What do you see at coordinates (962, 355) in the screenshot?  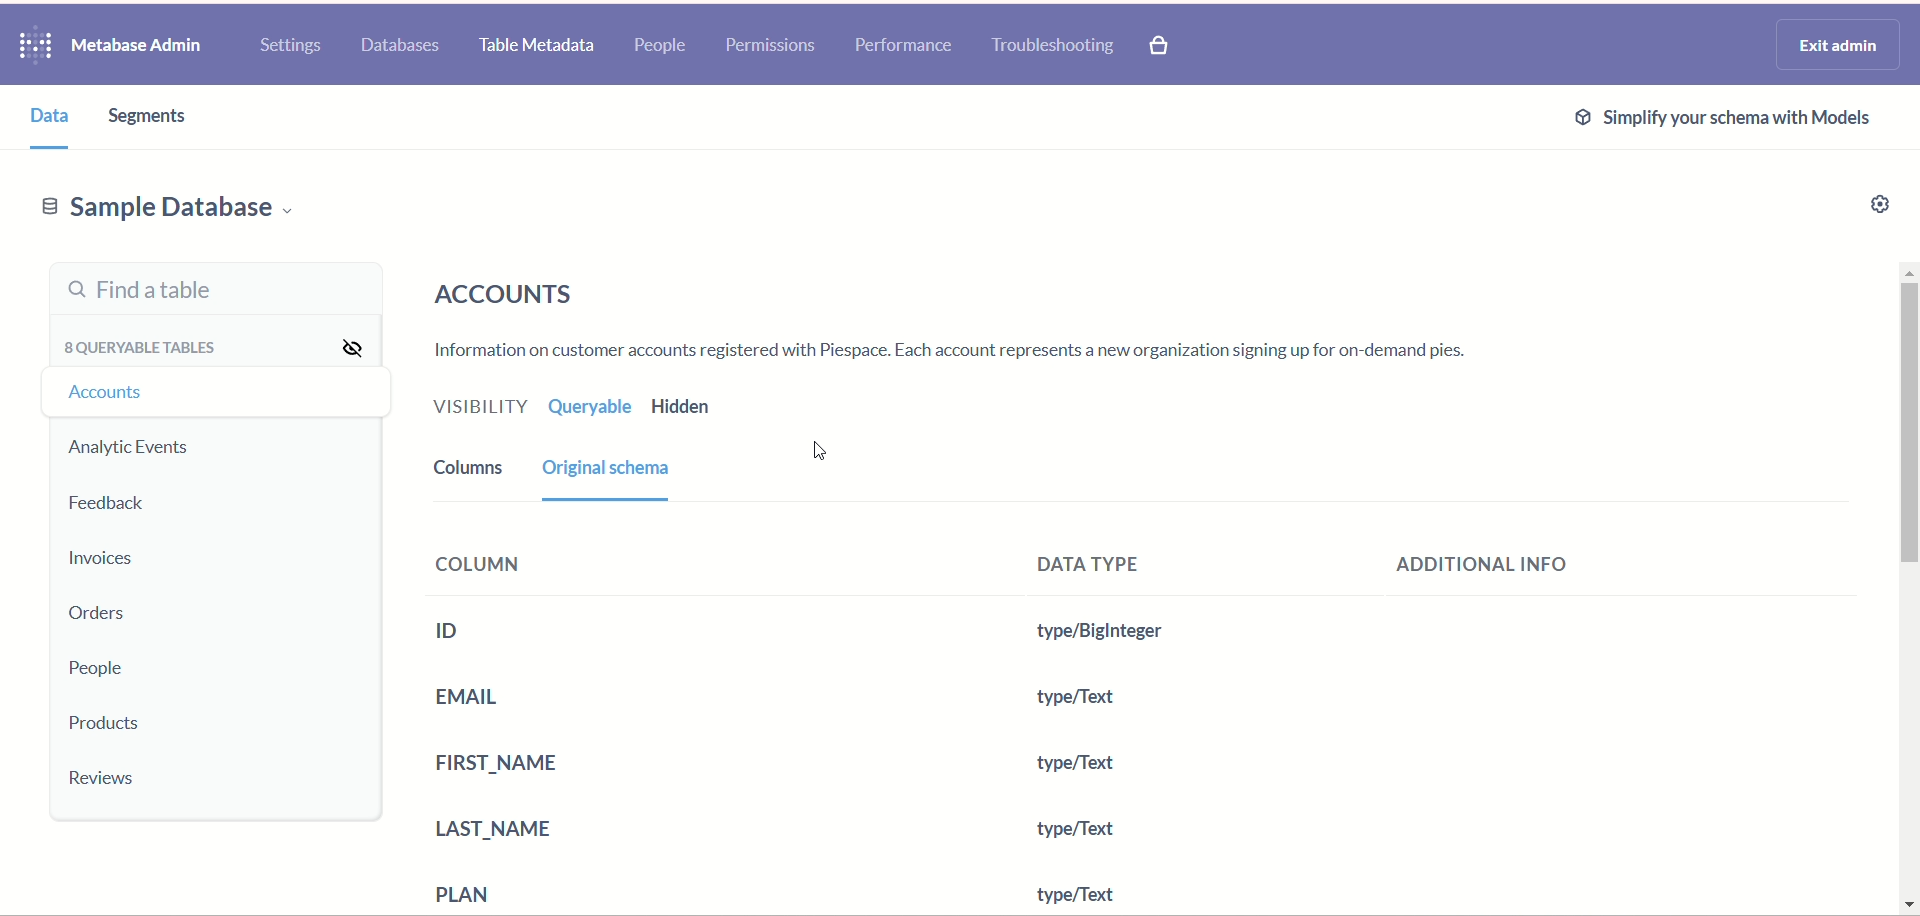 I see `text` at bounding box center [962, 355].